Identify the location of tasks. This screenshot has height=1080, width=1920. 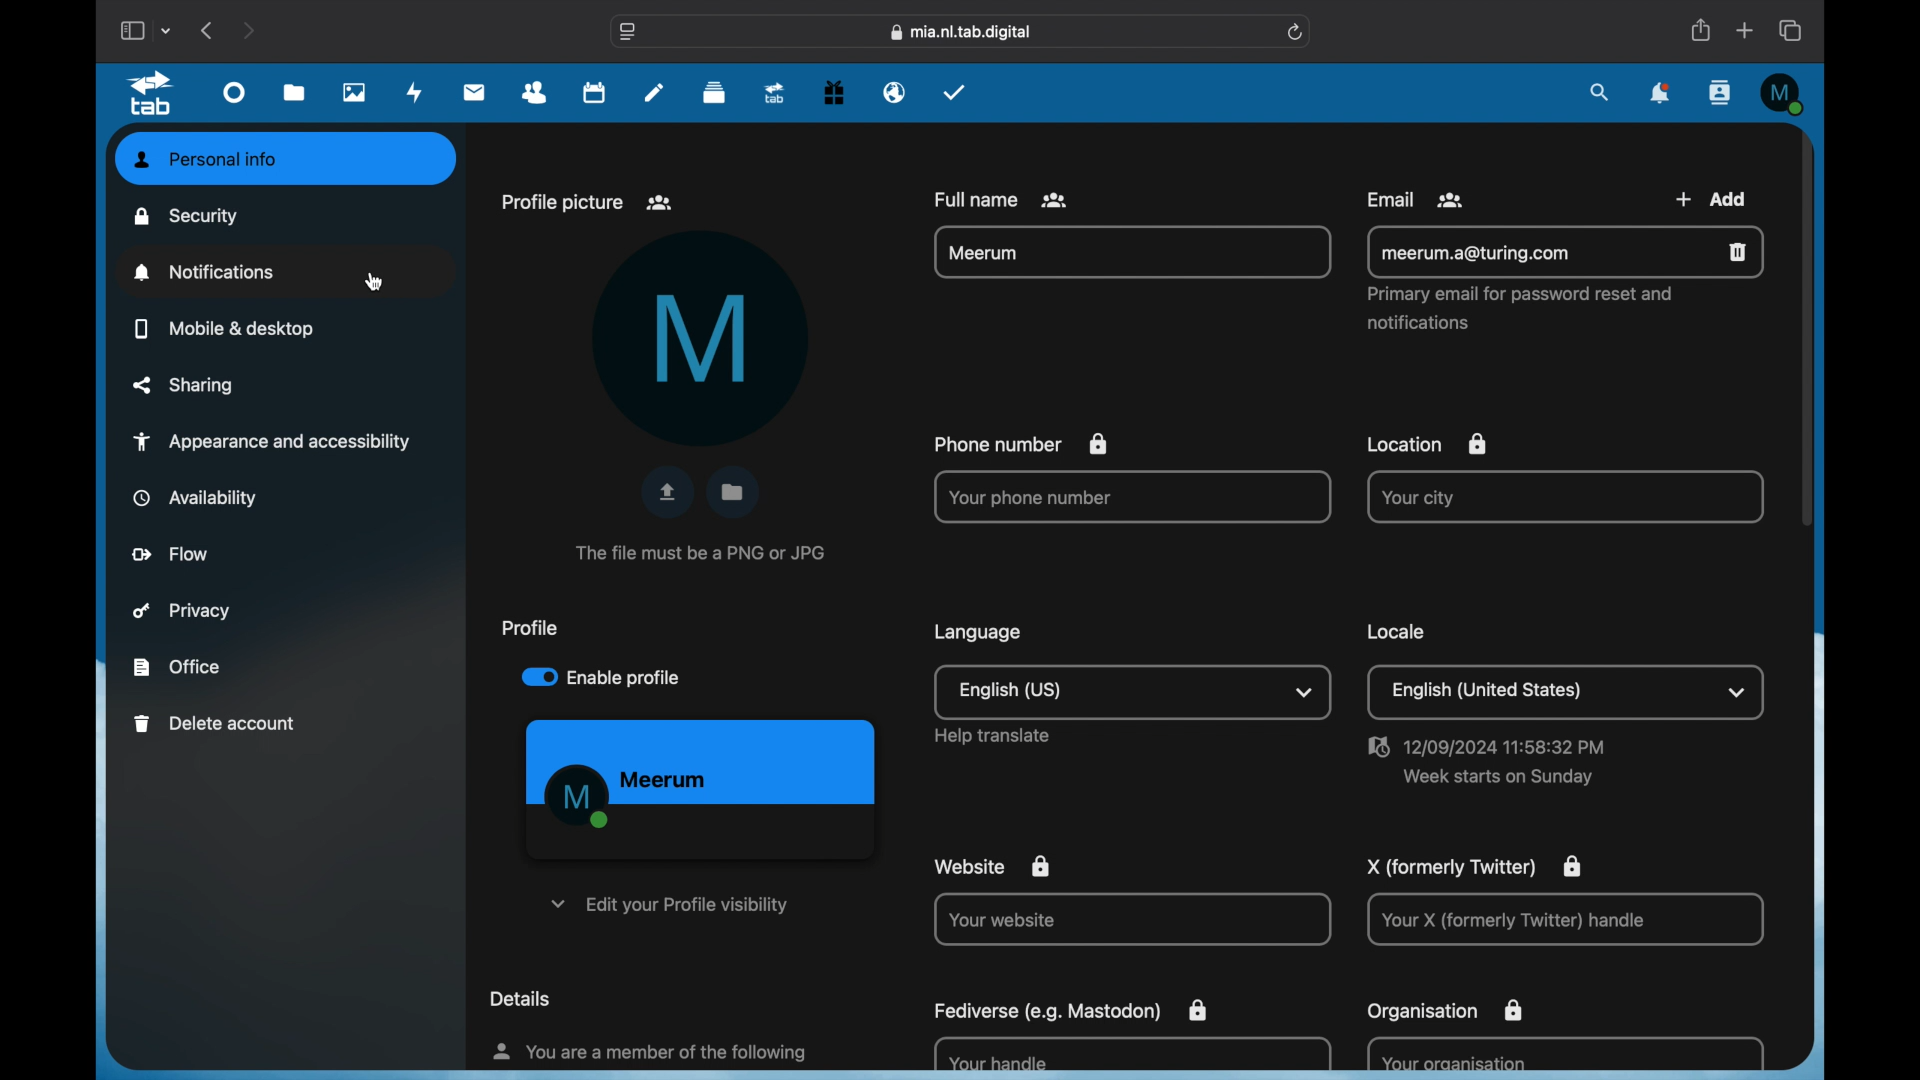
(955, 92).